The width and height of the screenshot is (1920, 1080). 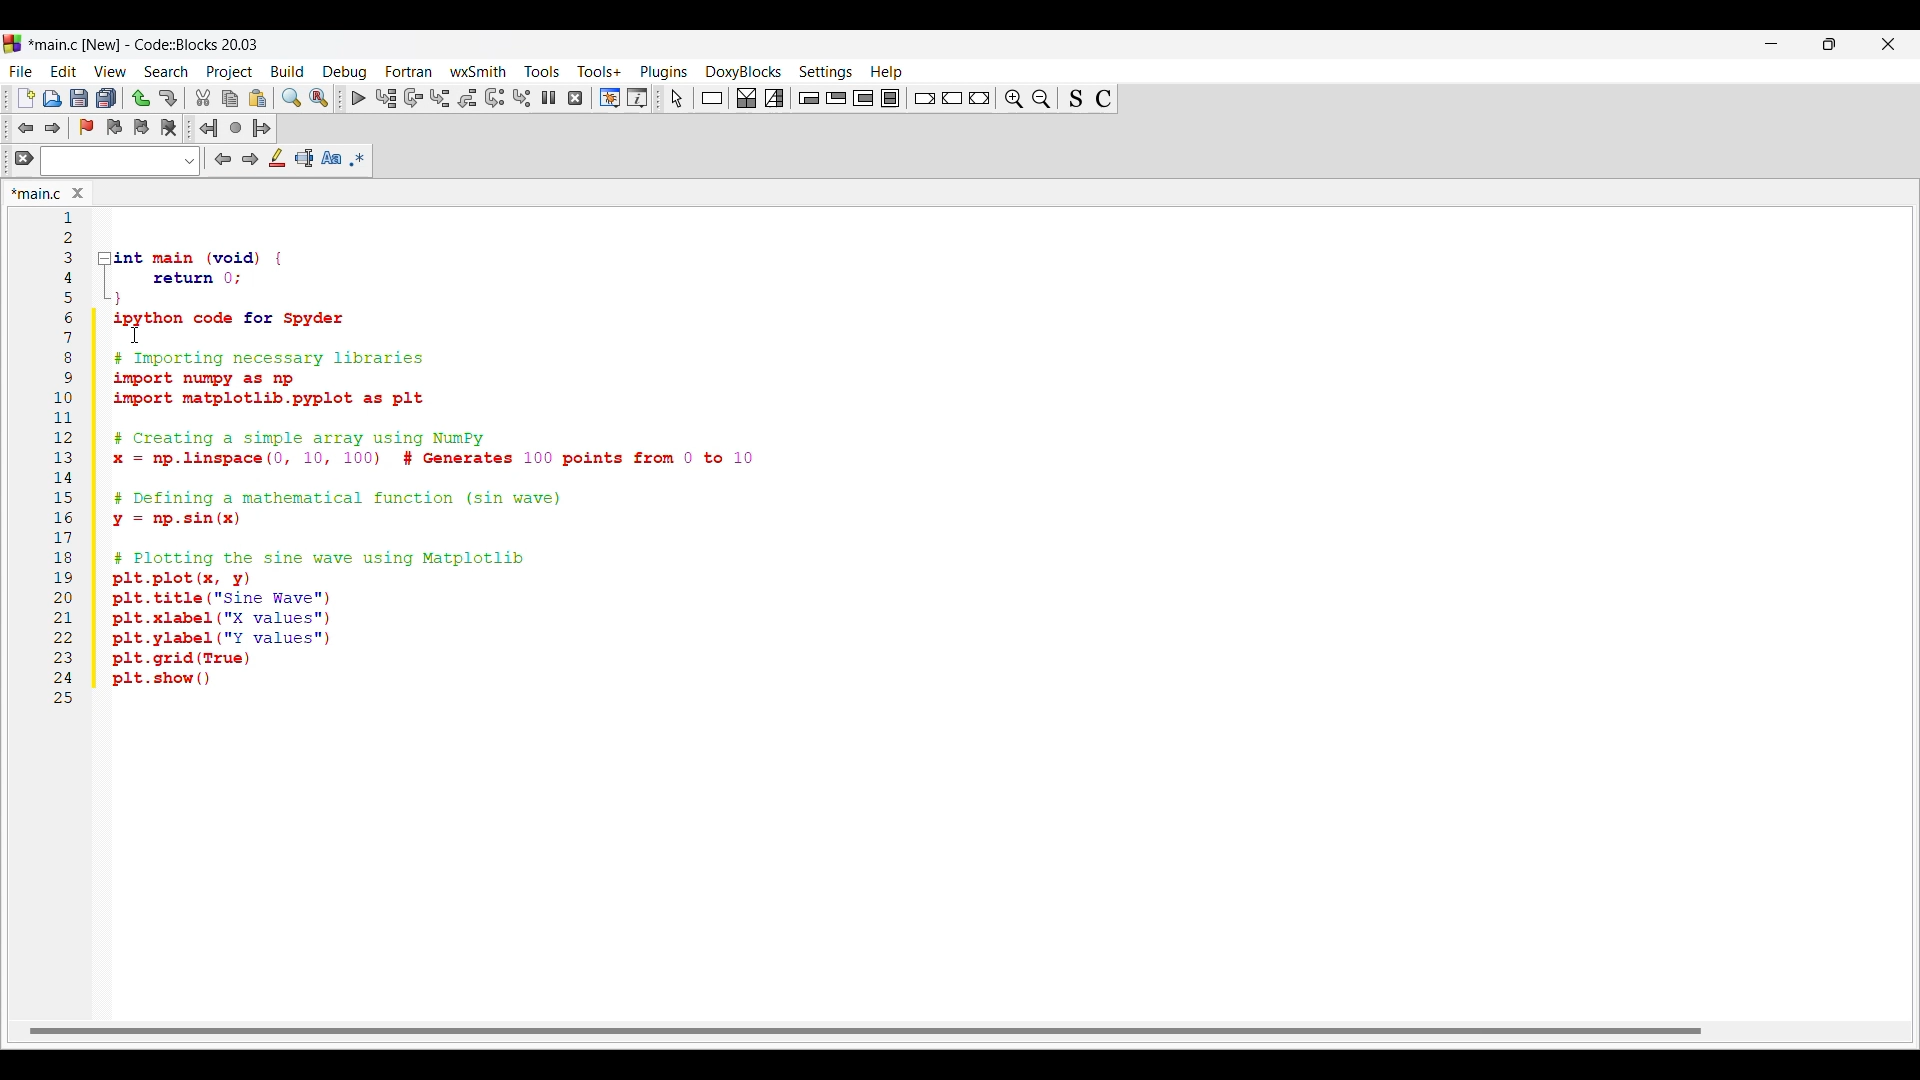 What do you see at coordinates (26, 98) in the screenshot?
I see `New file` at bounding box center [26, 98].